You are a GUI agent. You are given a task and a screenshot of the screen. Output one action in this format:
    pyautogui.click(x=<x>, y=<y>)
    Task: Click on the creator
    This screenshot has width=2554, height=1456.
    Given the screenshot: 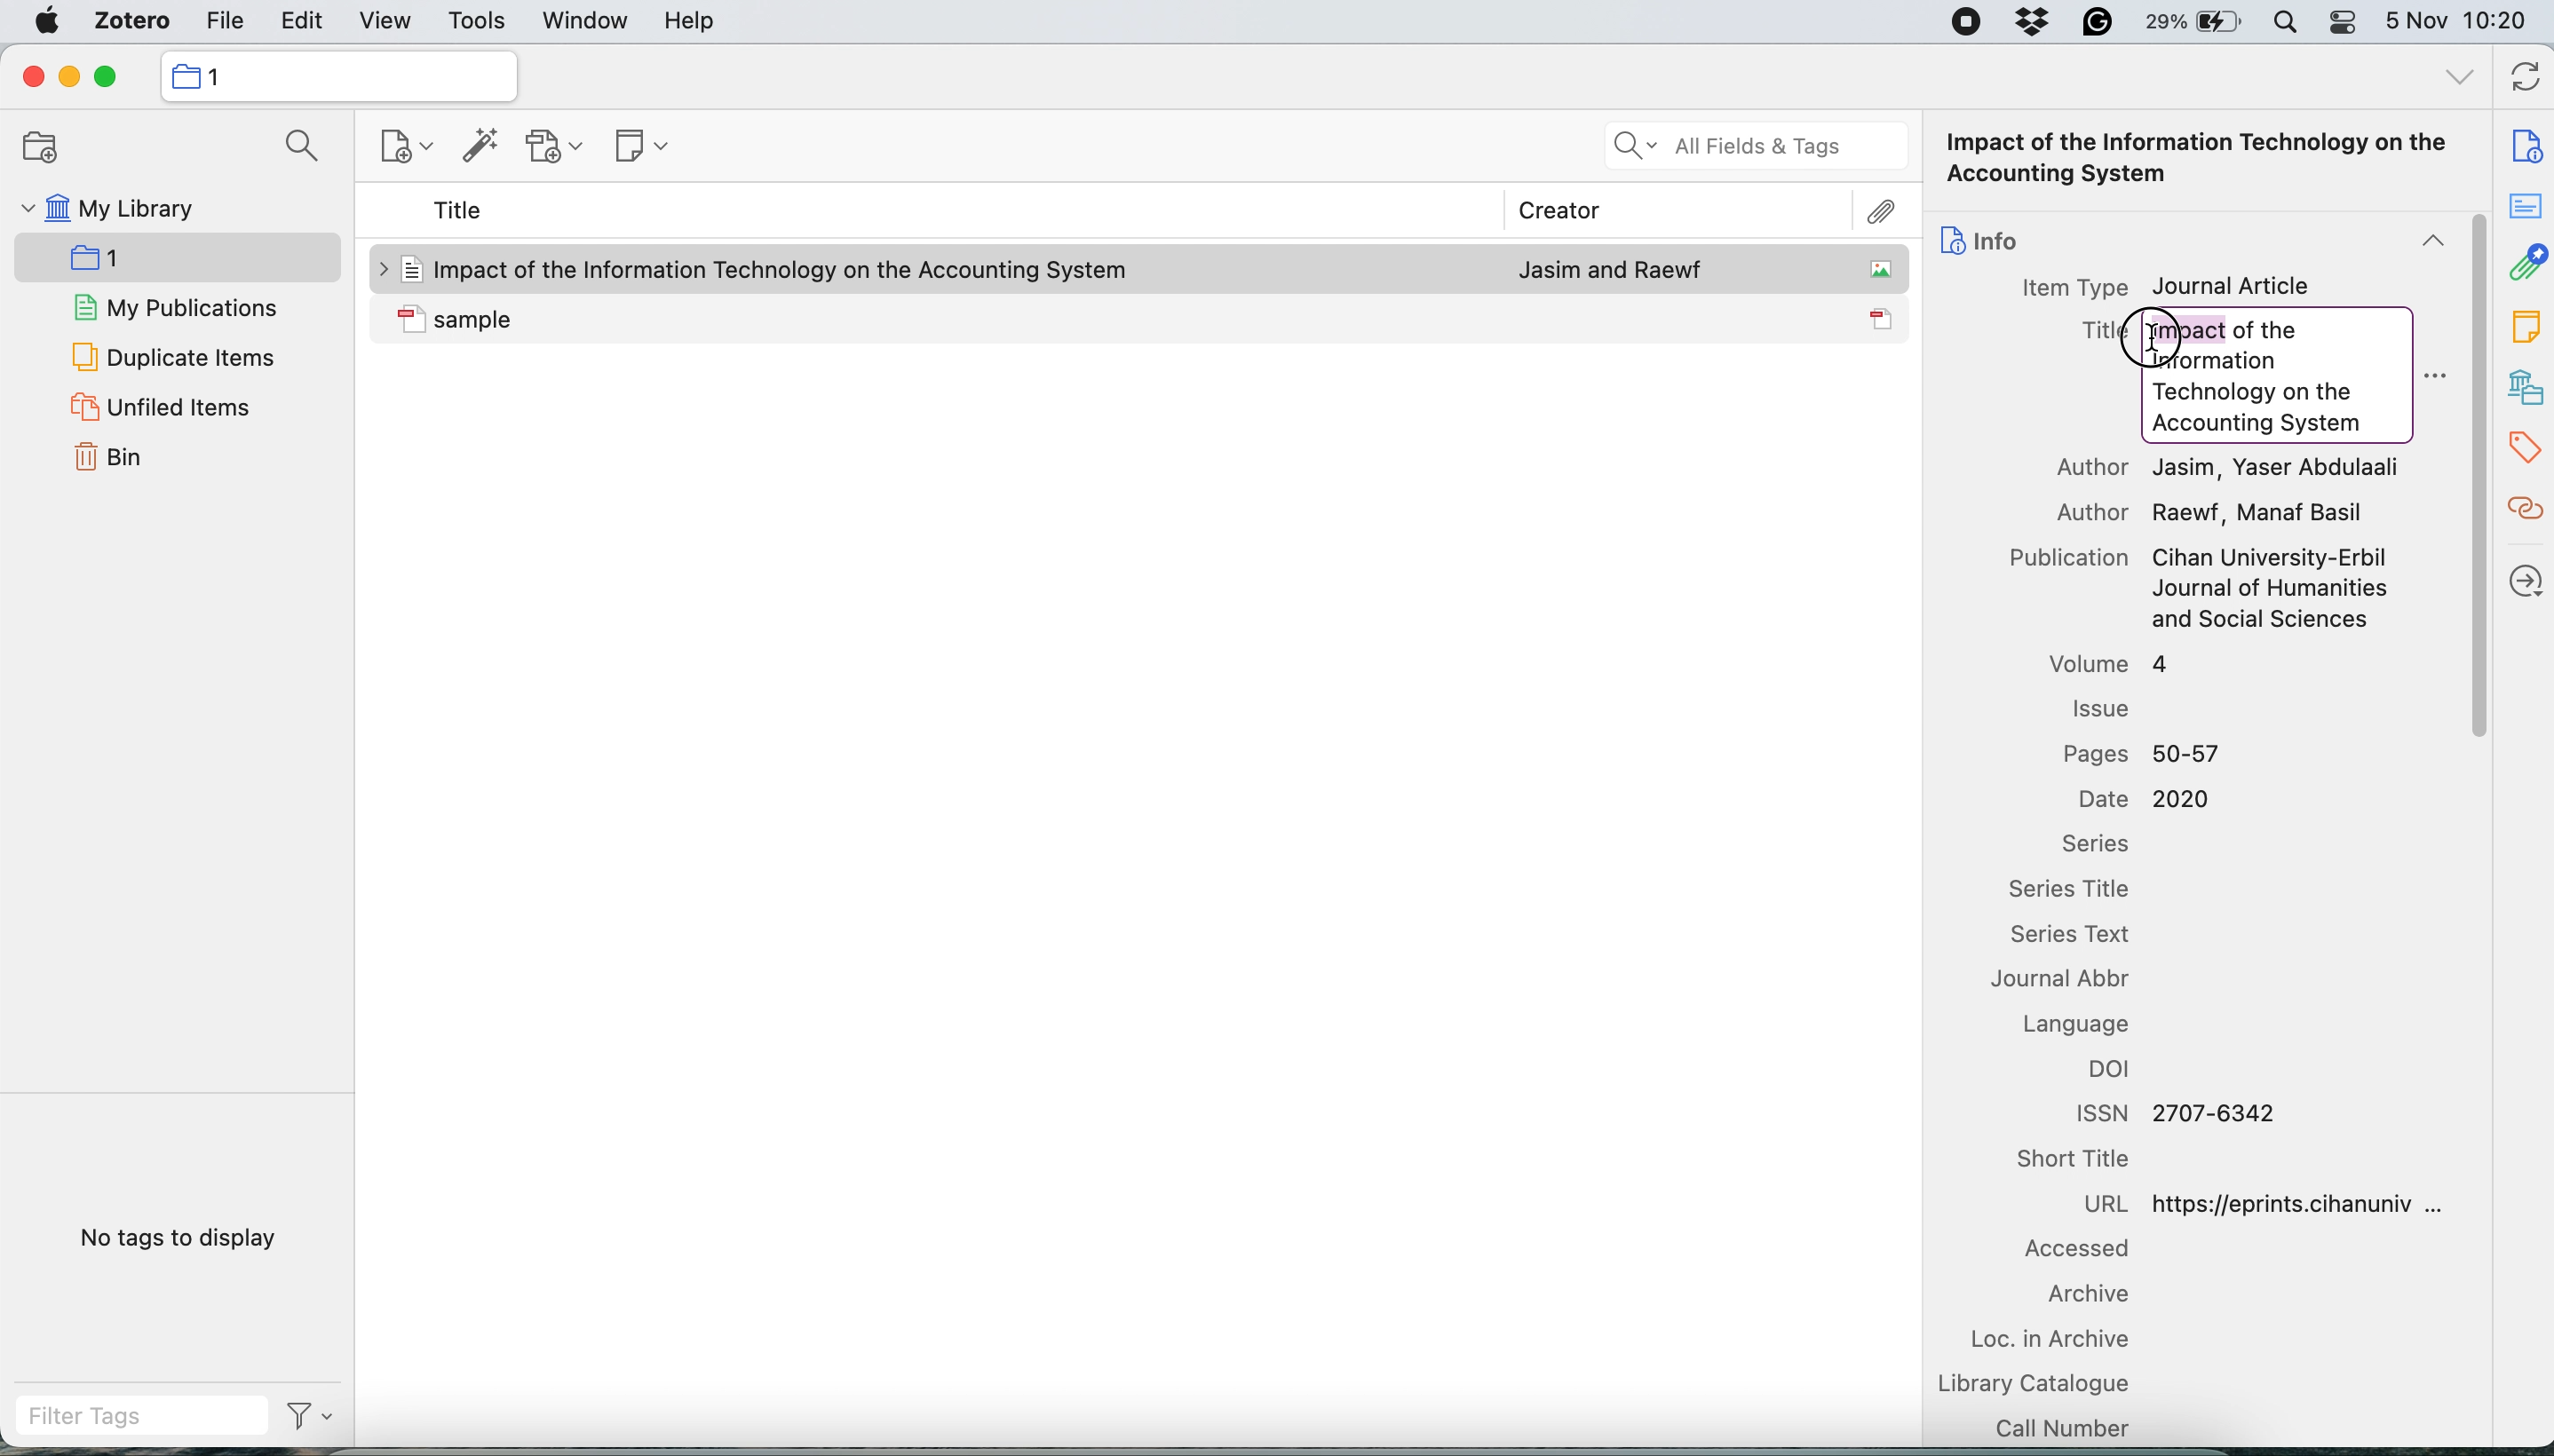 What is the action you would take?
    pyautogui.click(x=1560, y=209)
    